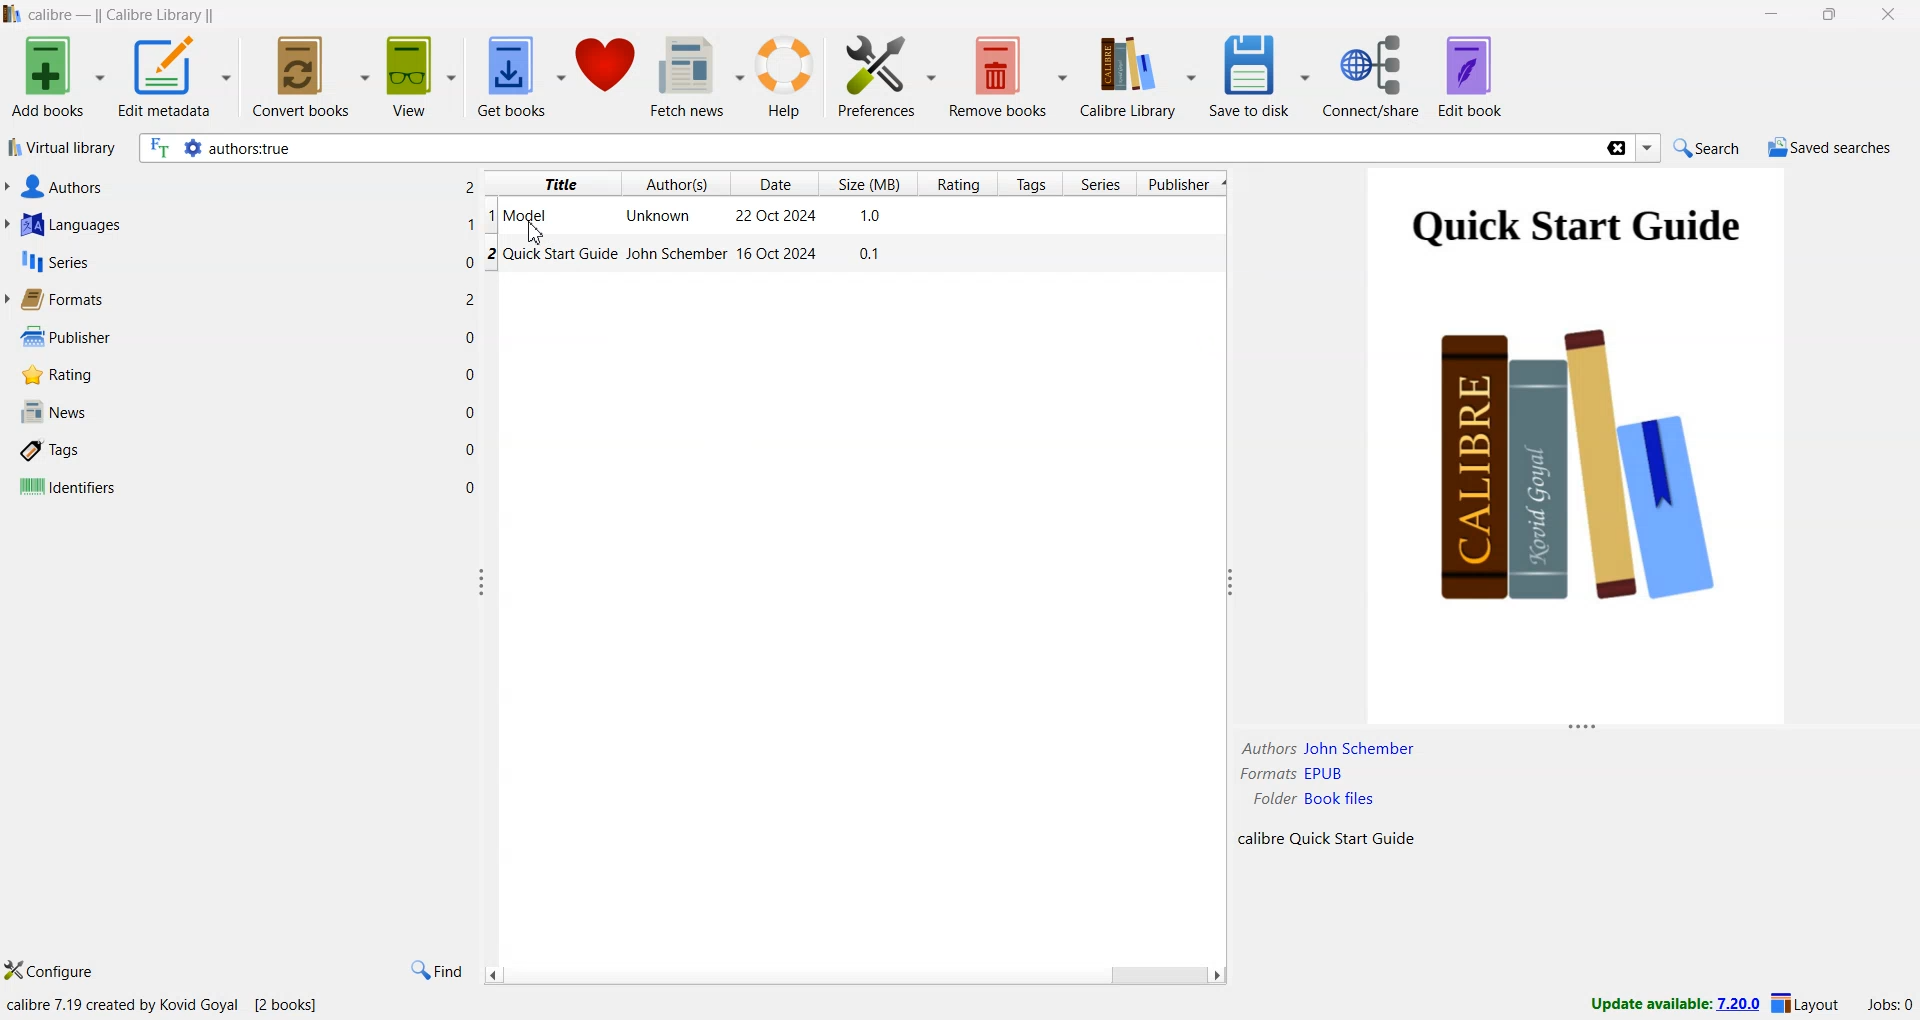 This screenshot has width=1920, height=1020. What do you see at coordinates (53, 15) in the screenshot?
I see `app name` at bounding box center [53, 15].